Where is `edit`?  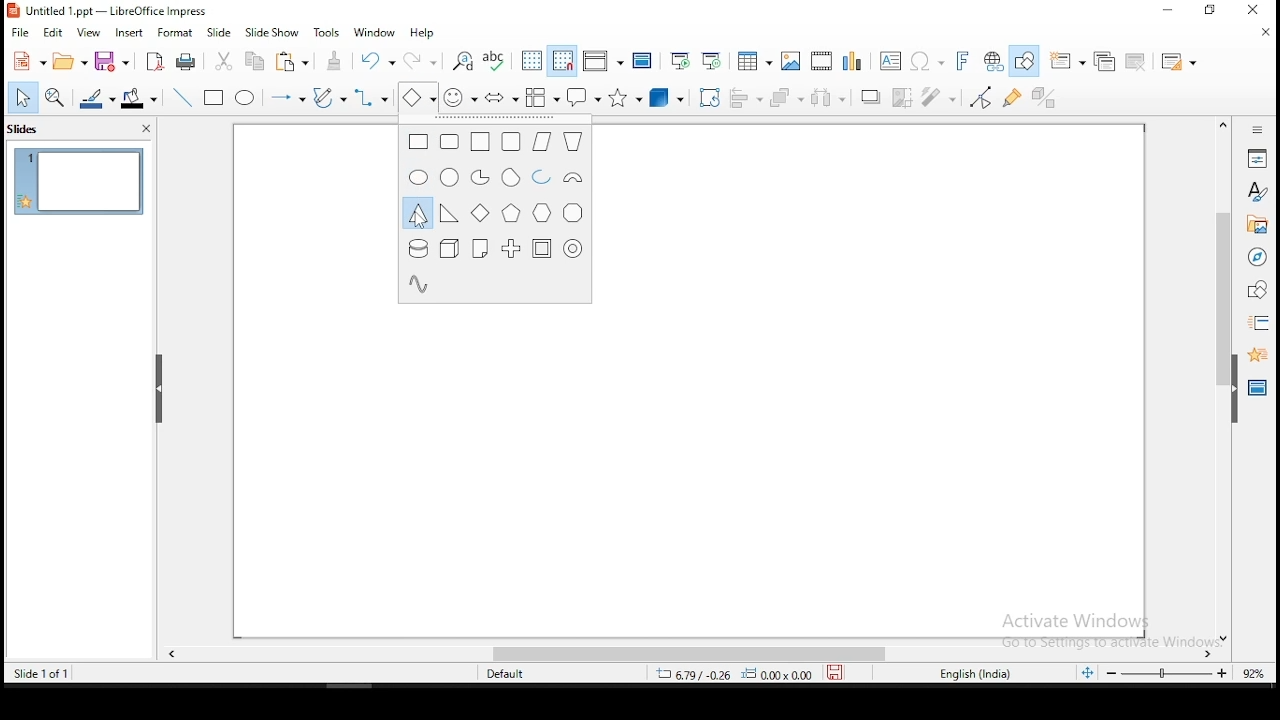
edit is located at coordinates (52, 33).